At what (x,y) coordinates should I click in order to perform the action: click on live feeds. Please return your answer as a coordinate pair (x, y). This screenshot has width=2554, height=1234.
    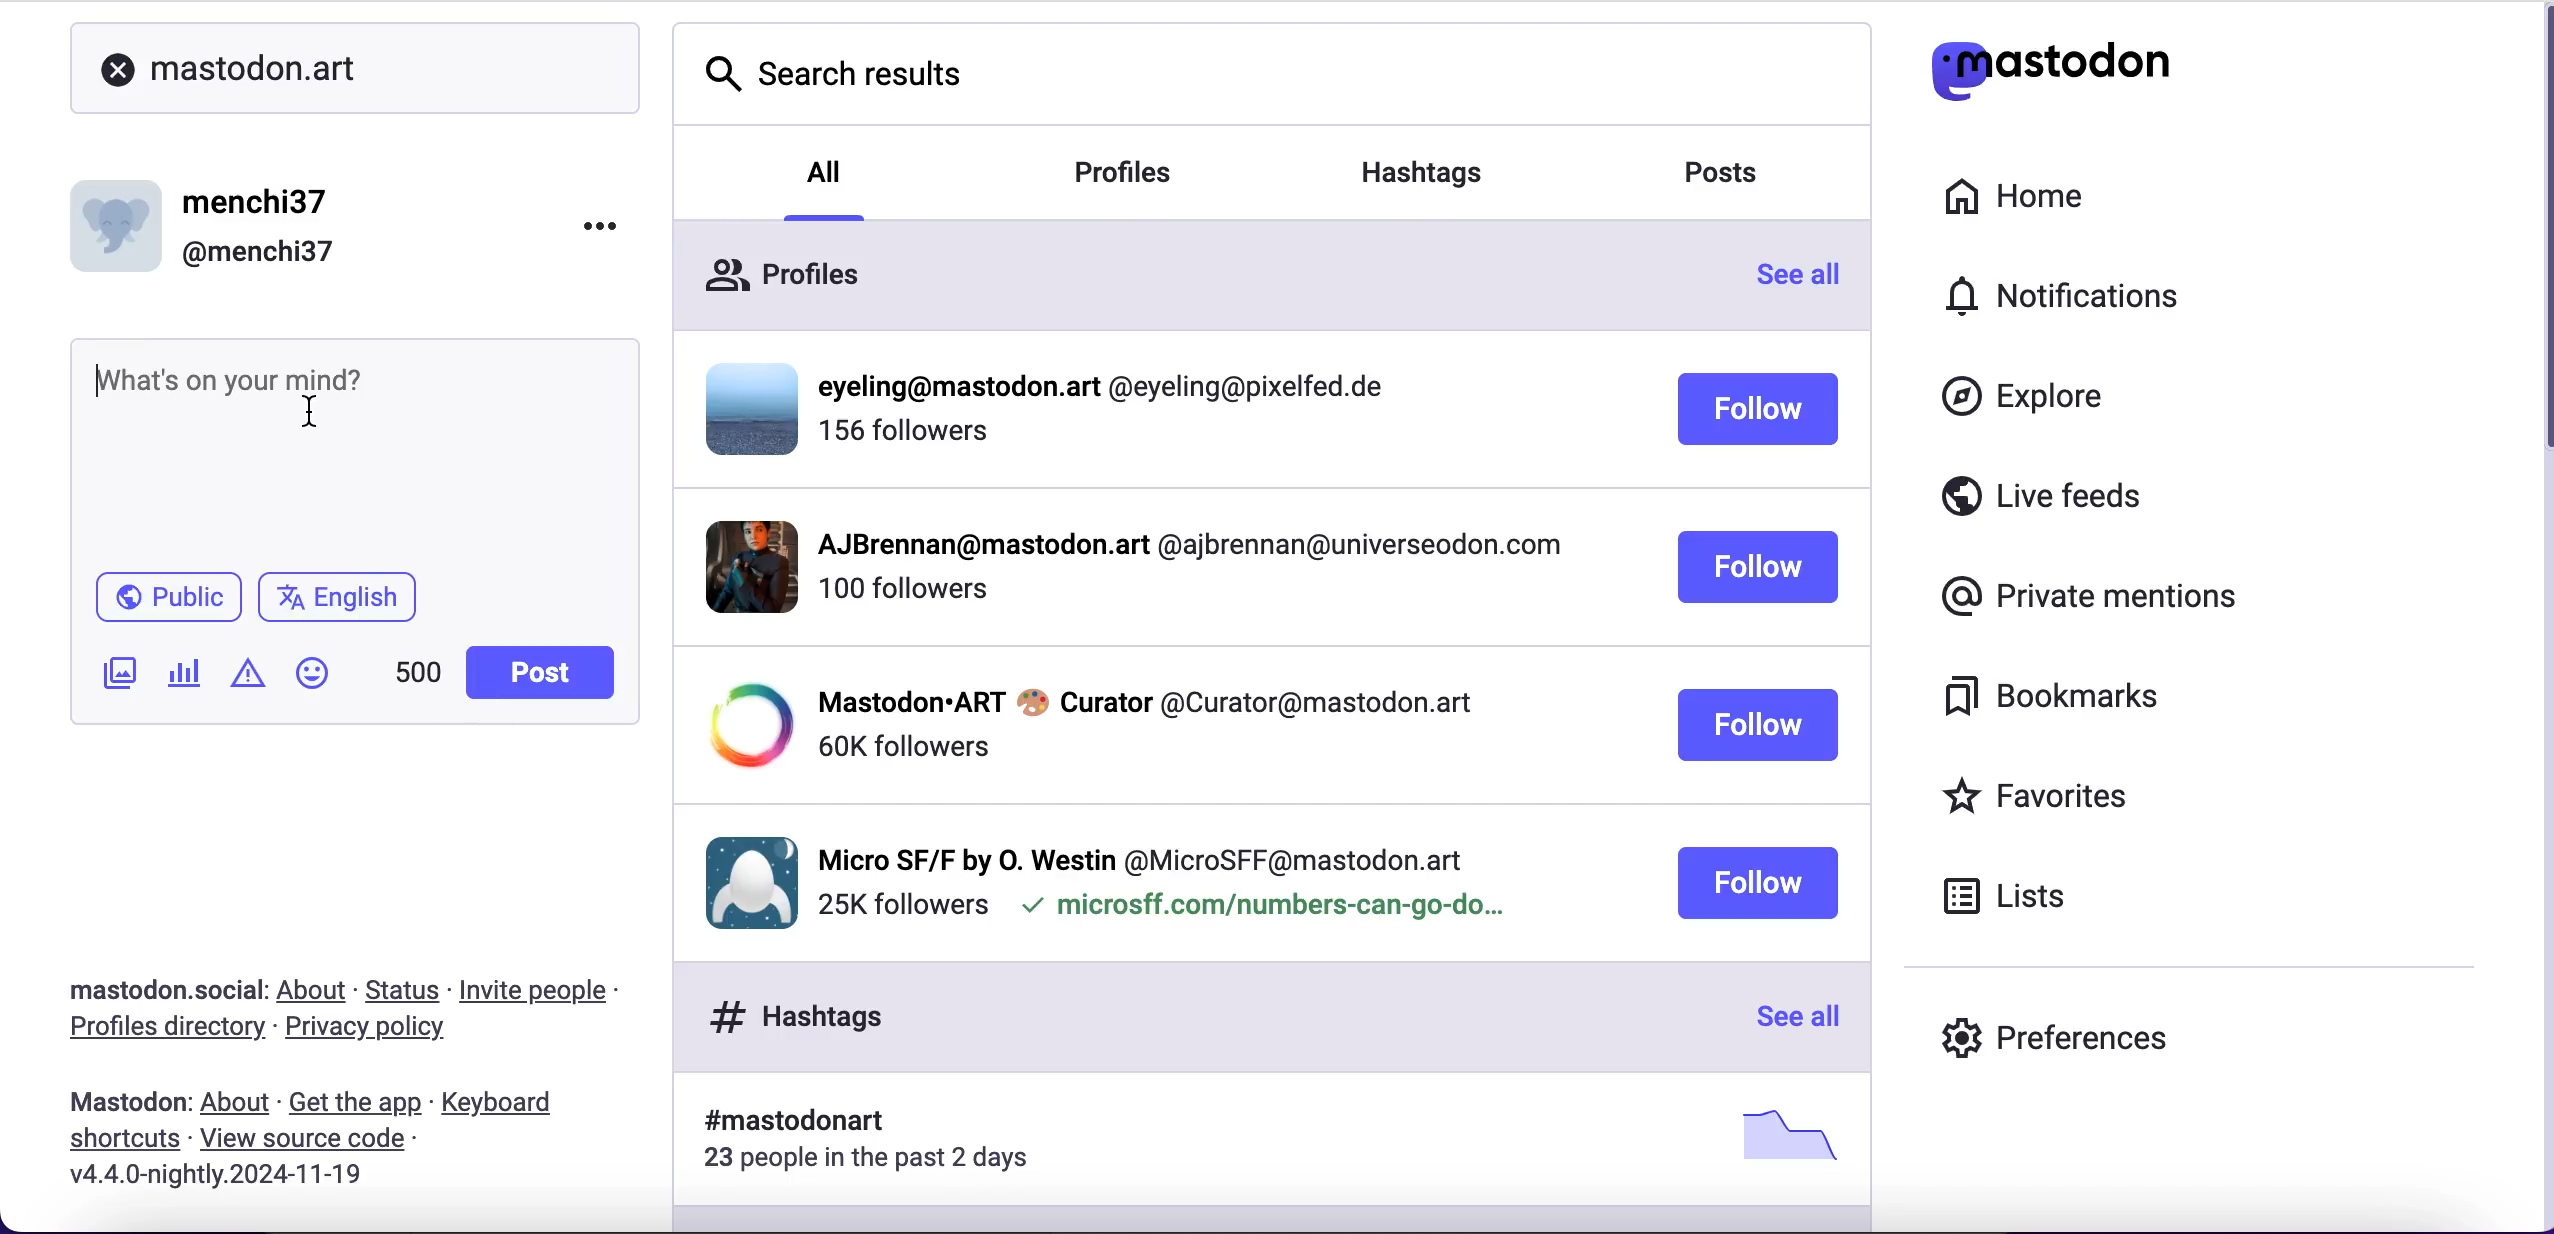
    Looking at the image, I should click on (2043, 504).